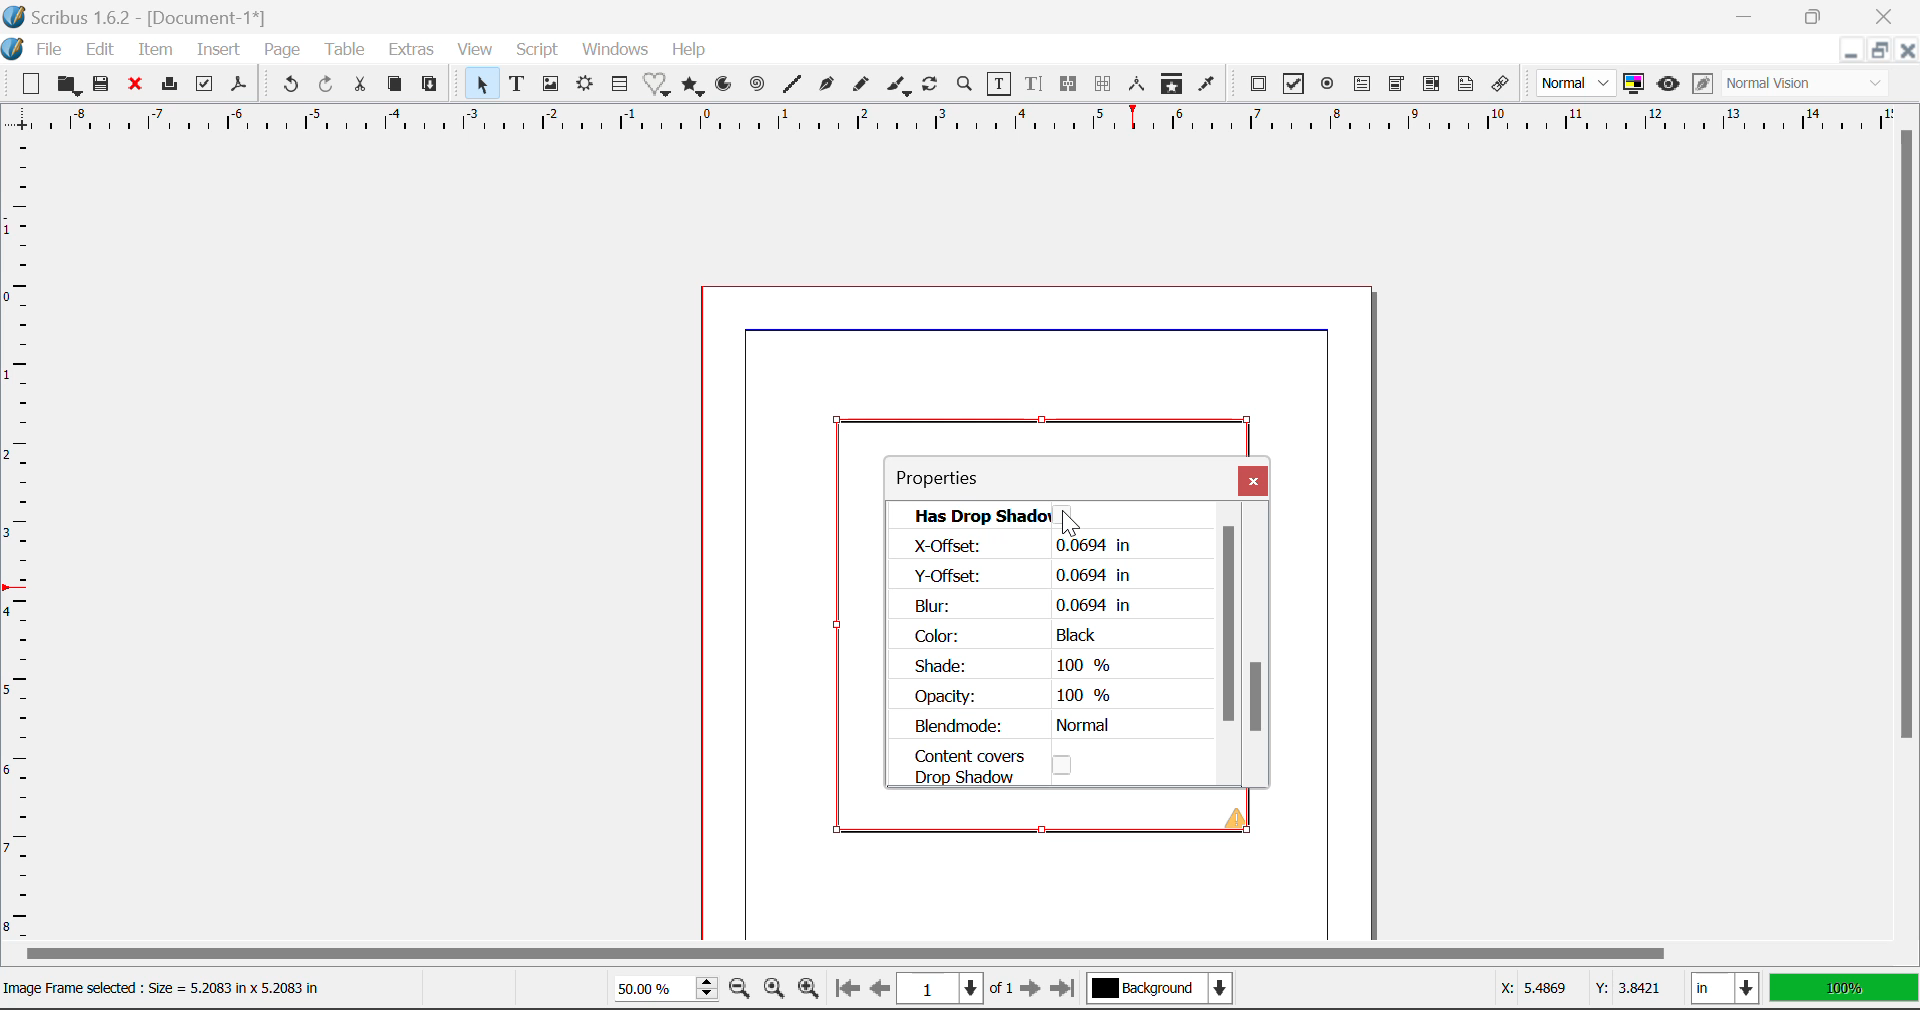 The height and width of the screenshot is (1010, 1920). I want to click on Zoom settings, so click(773, 989).